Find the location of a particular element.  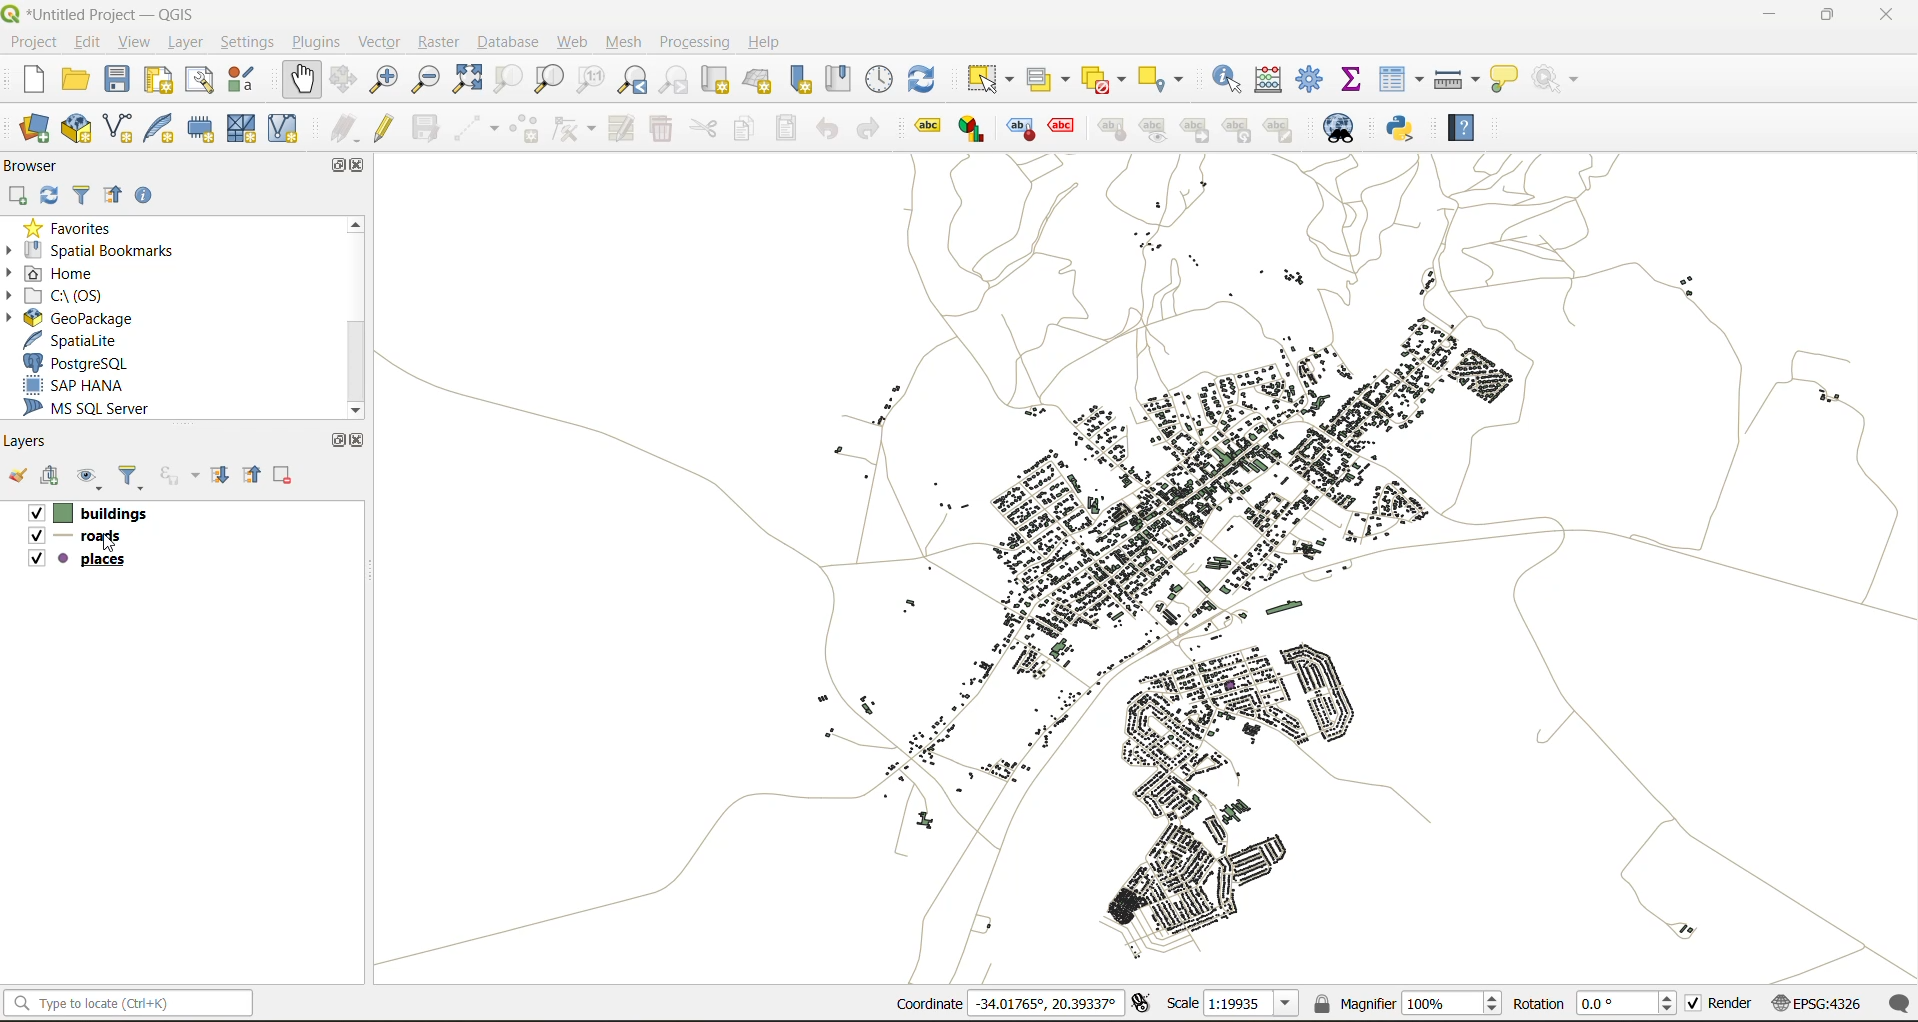

favorites is located at coordinates (77, 231).